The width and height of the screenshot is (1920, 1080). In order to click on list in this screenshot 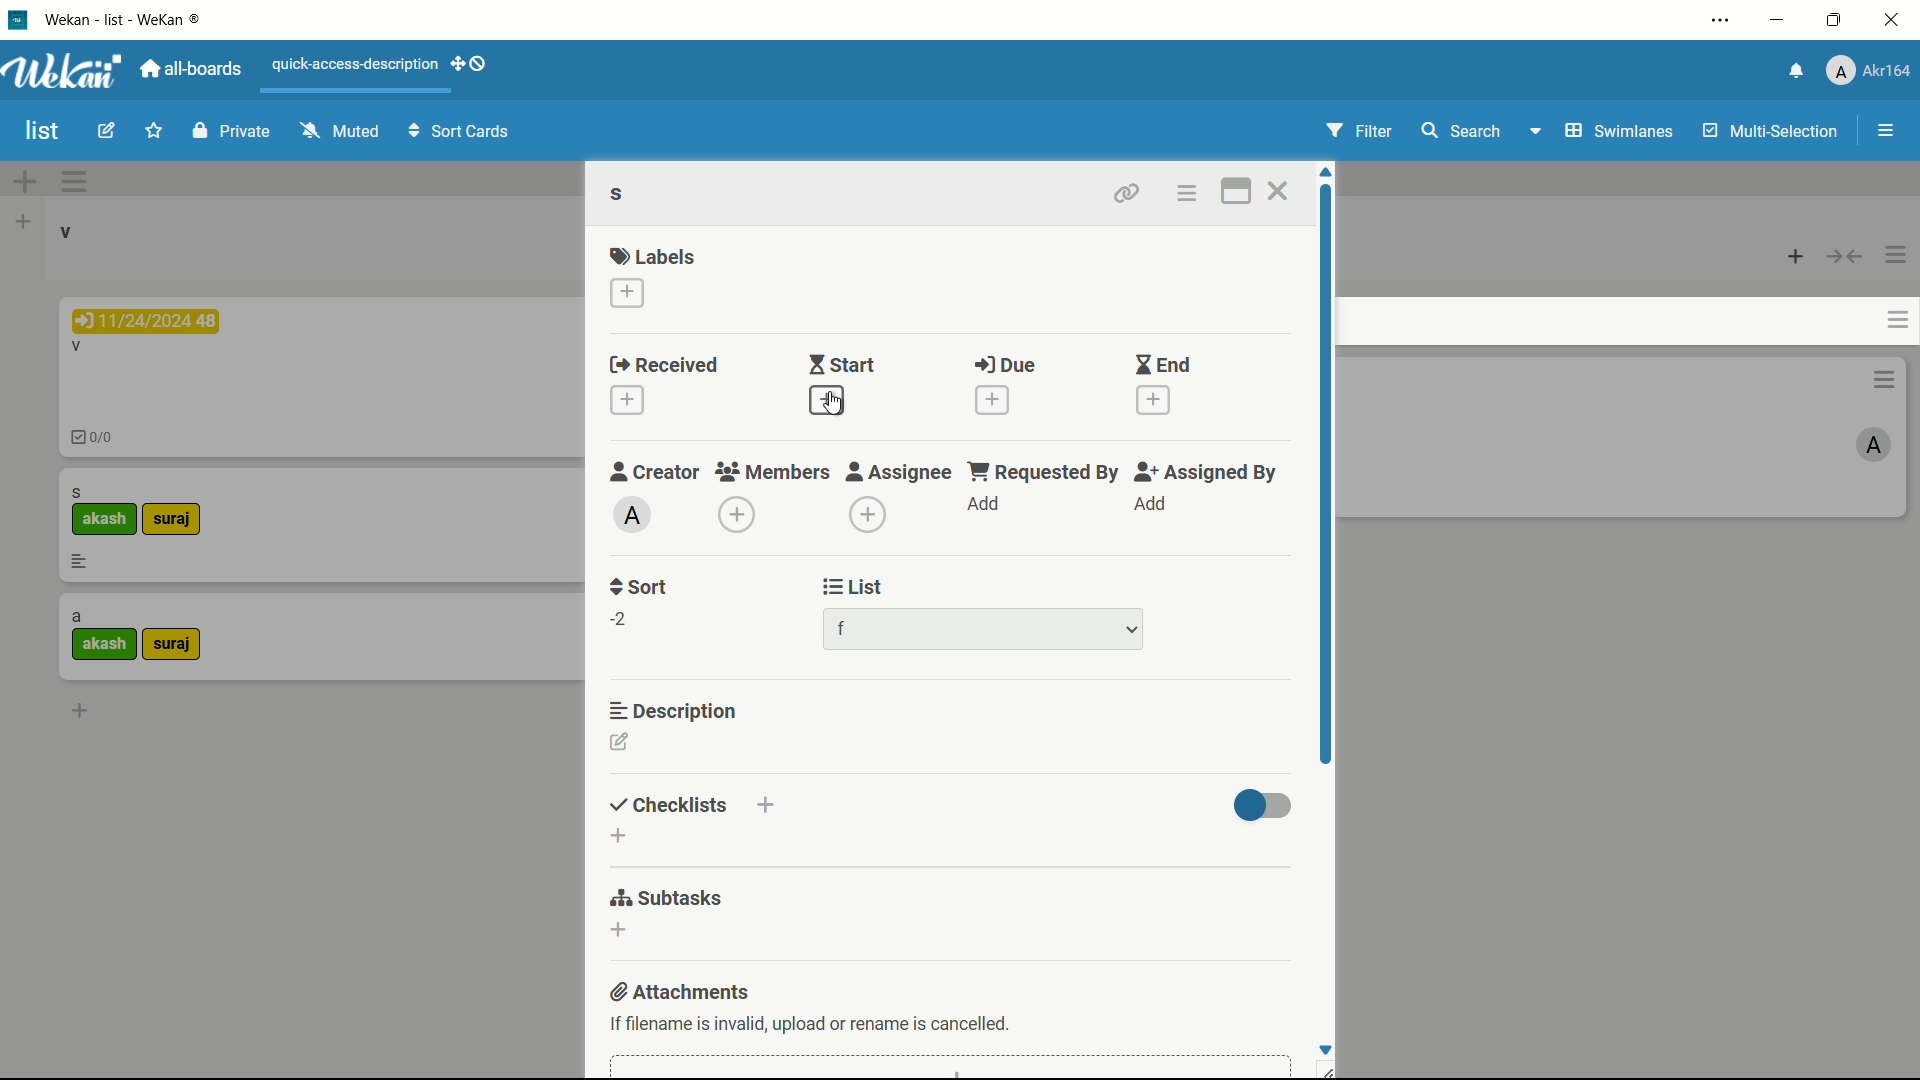, I will do `click(849, 588)`.